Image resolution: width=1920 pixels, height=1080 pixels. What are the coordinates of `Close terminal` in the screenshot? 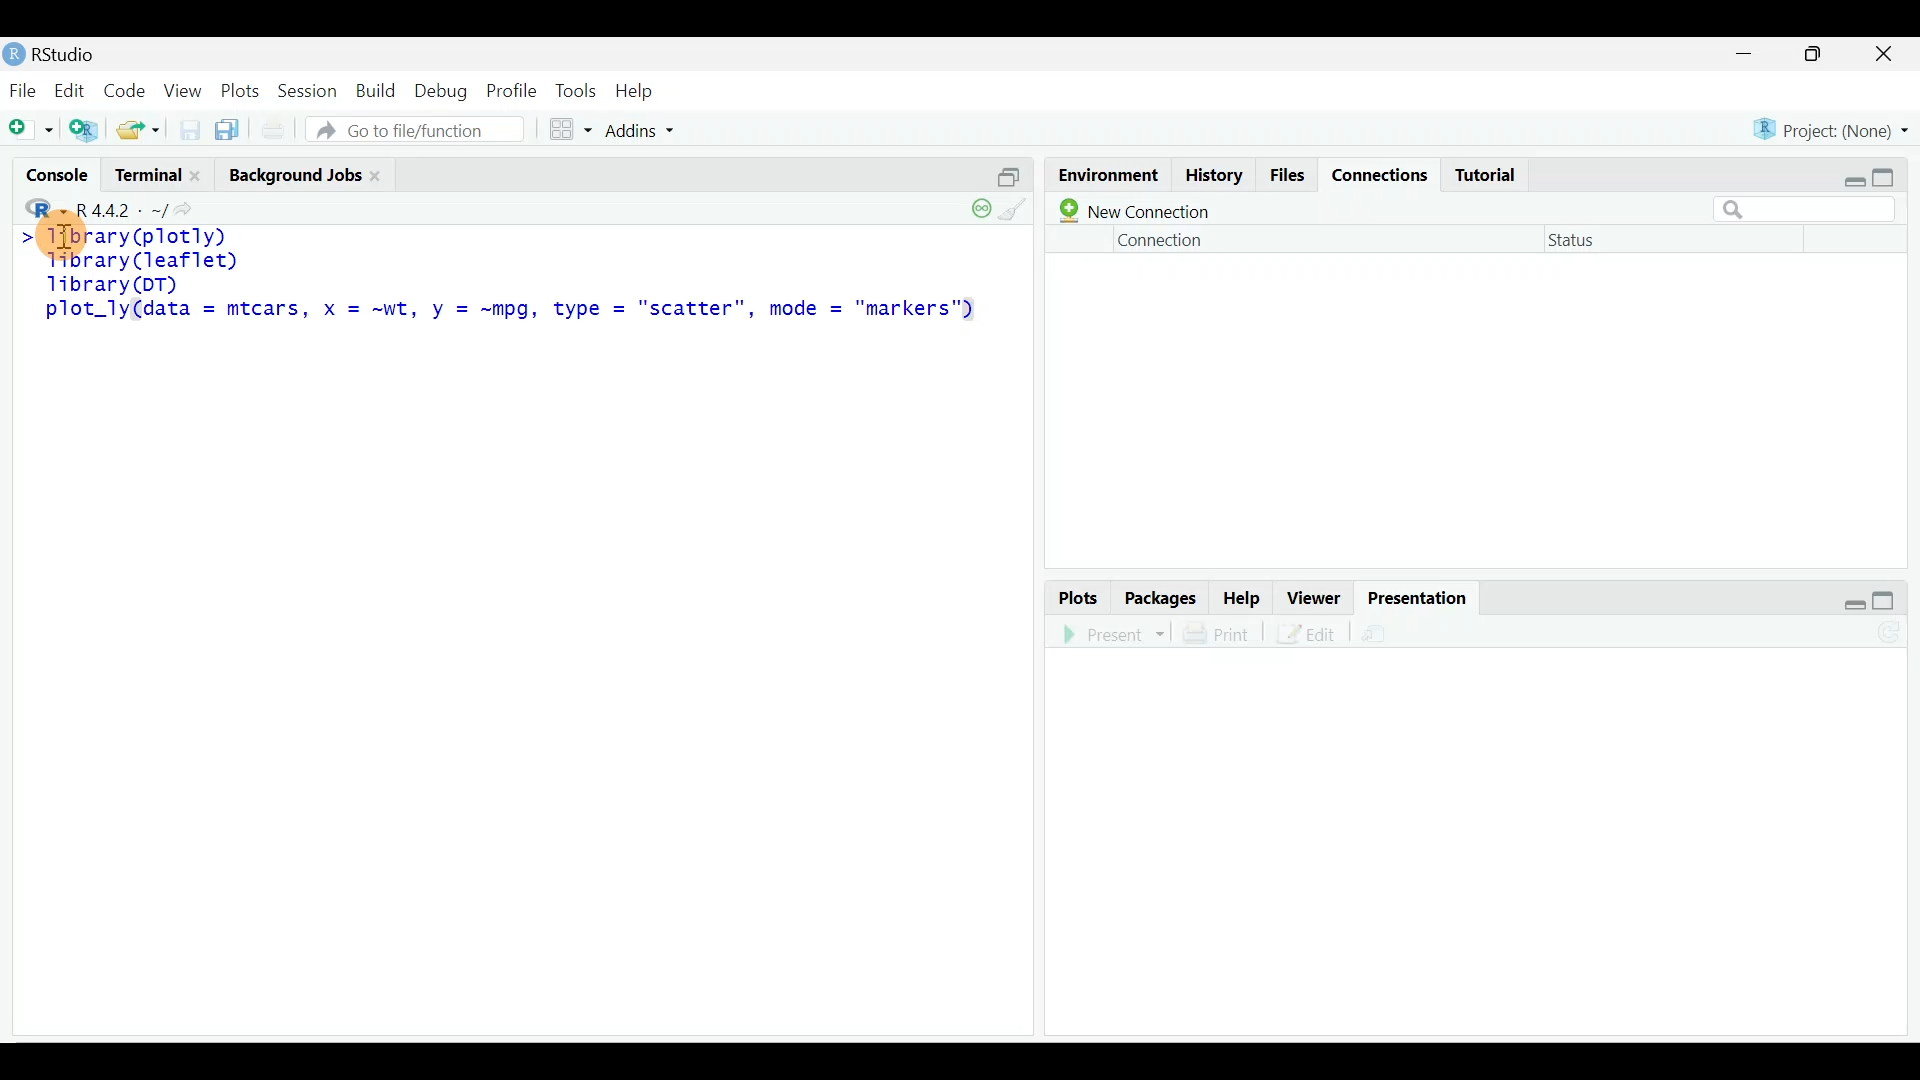 It's located at (203, 177).